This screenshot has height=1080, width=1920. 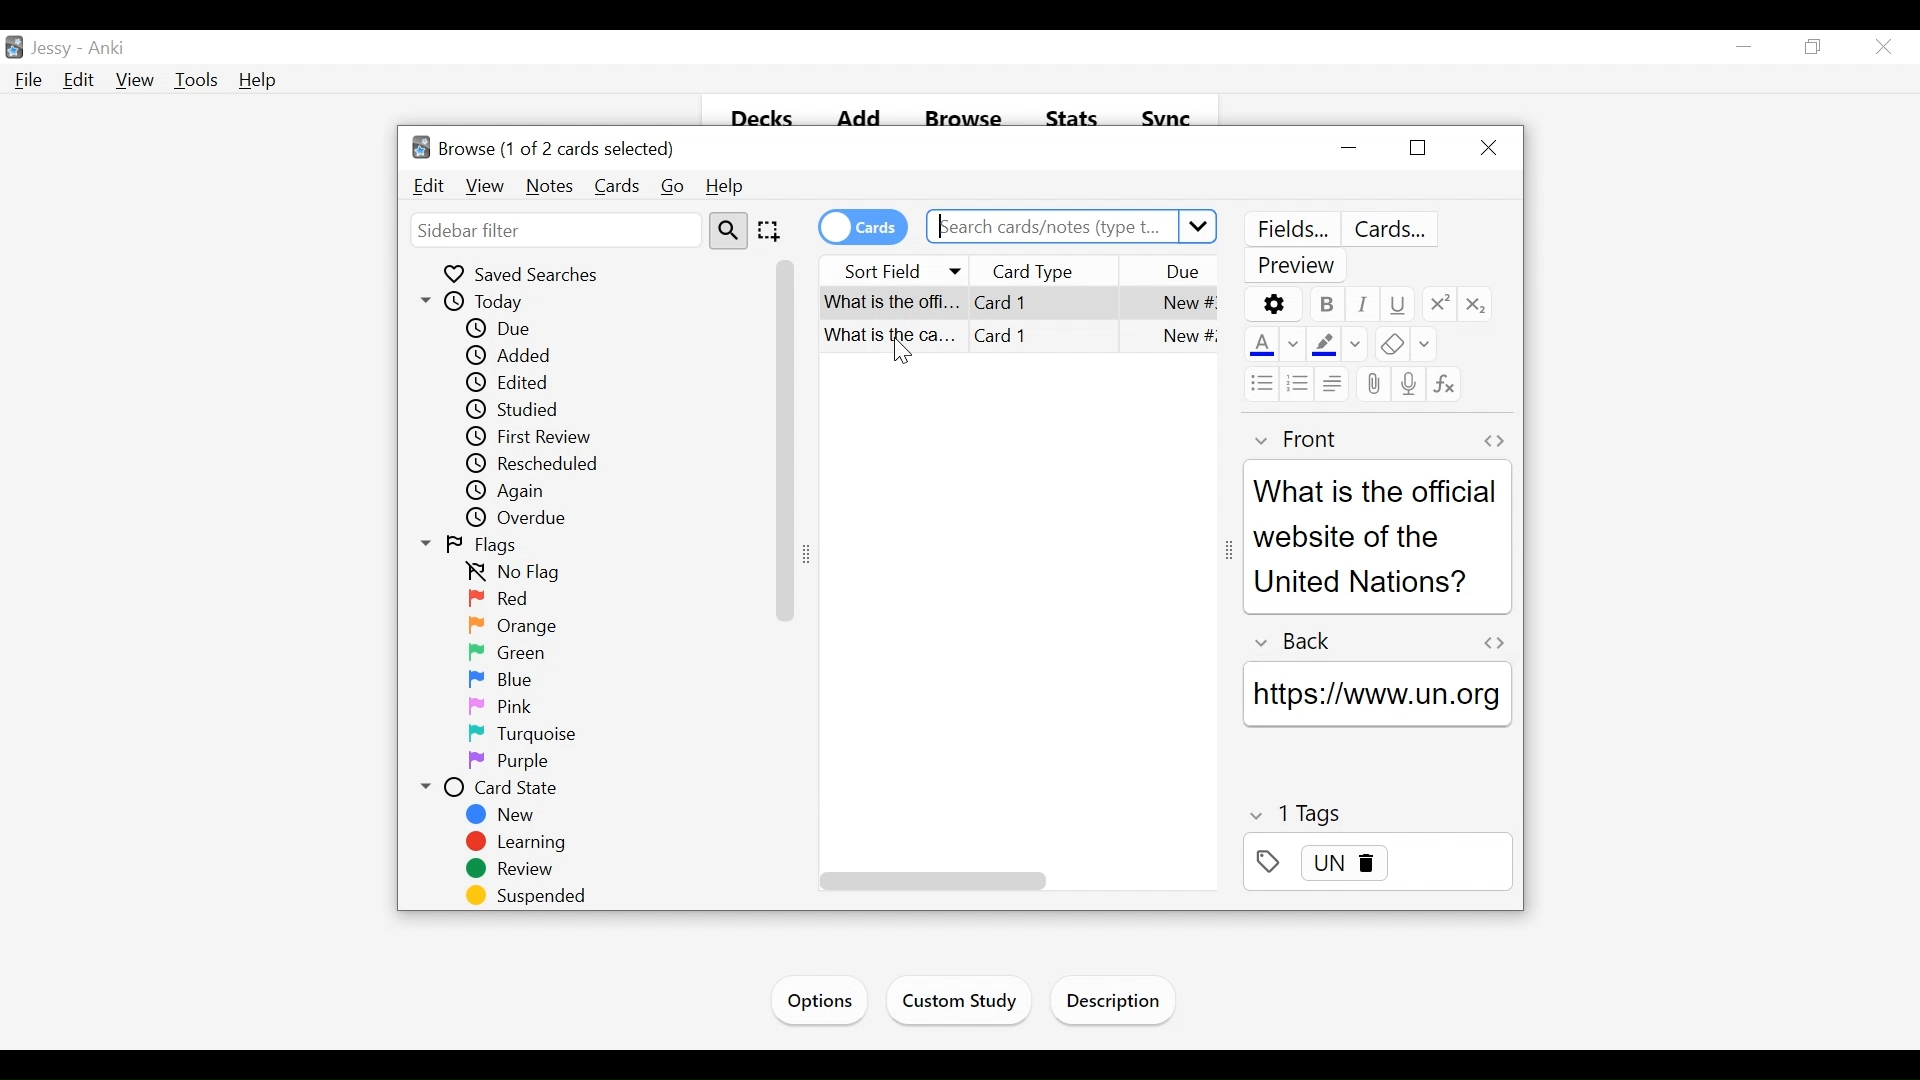 I want to click on Horizontal Scroll bar, so click(x=930, y=881).